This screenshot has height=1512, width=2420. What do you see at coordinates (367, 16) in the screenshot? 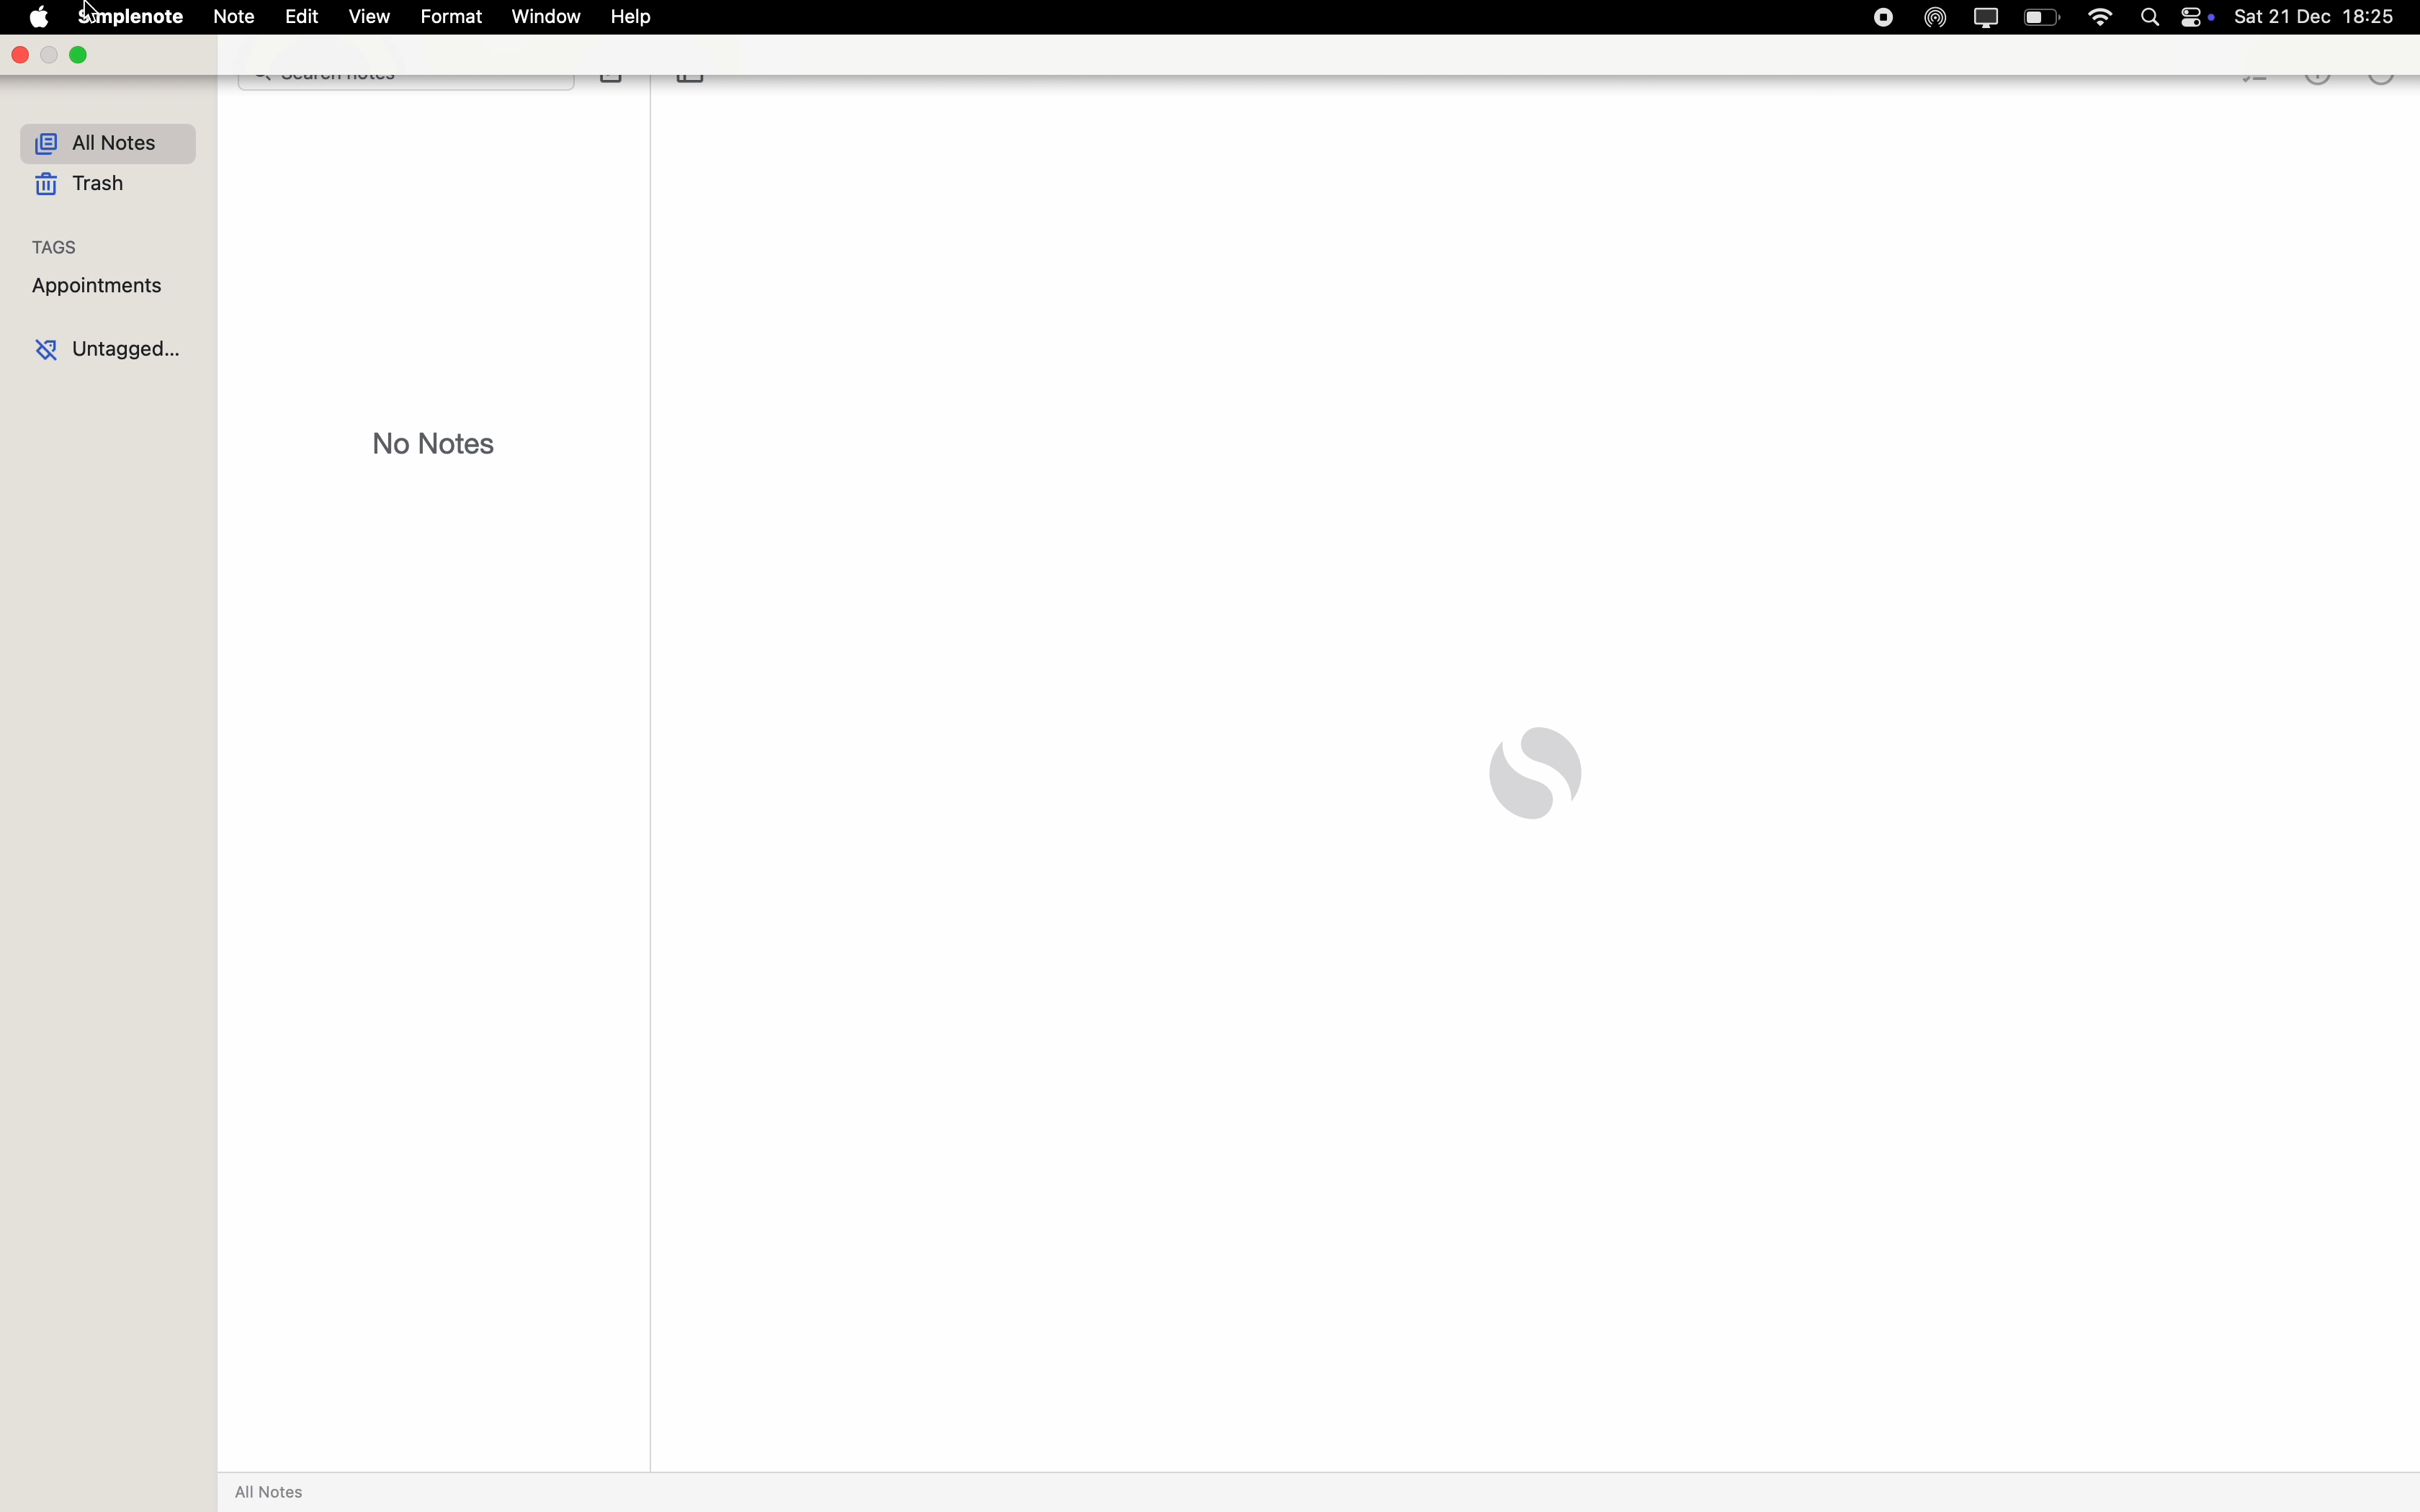
I see `view` at bounding box center [367, 16].